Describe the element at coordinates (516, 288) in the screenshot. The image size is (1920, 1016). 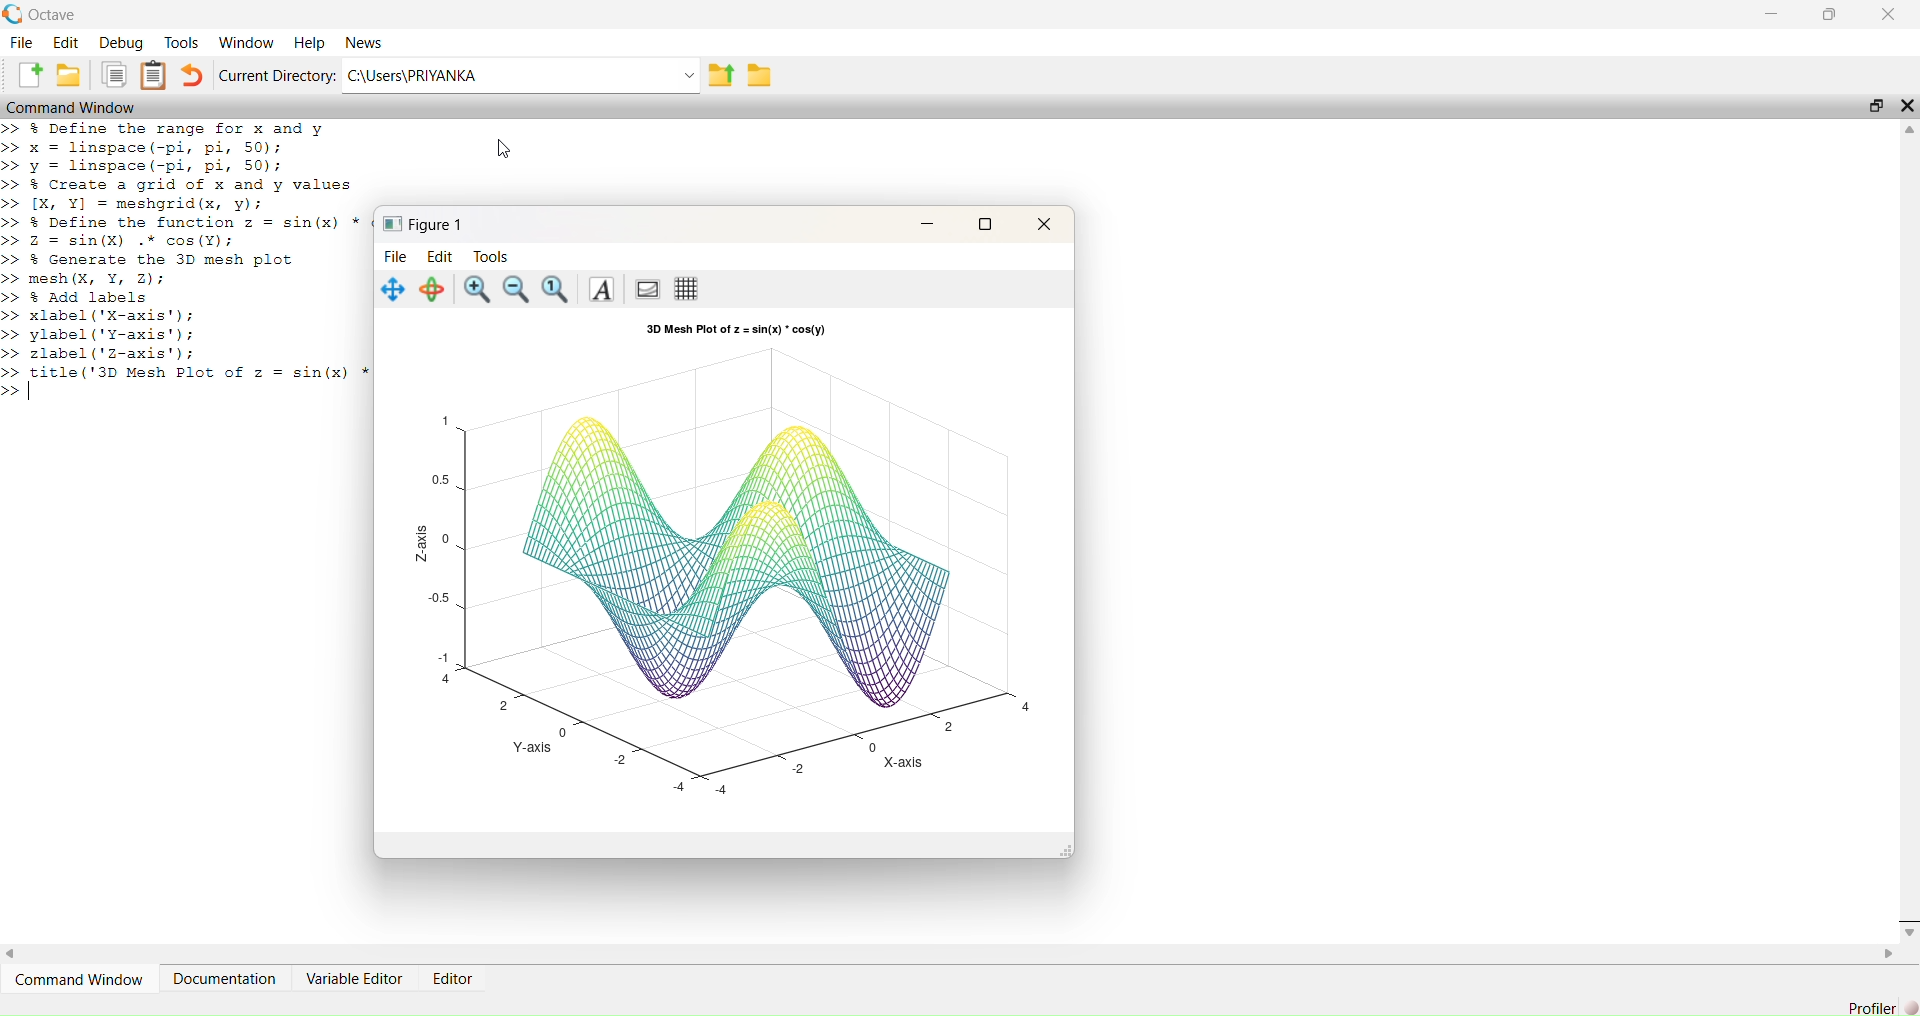
I see `Zoom out` at that location.